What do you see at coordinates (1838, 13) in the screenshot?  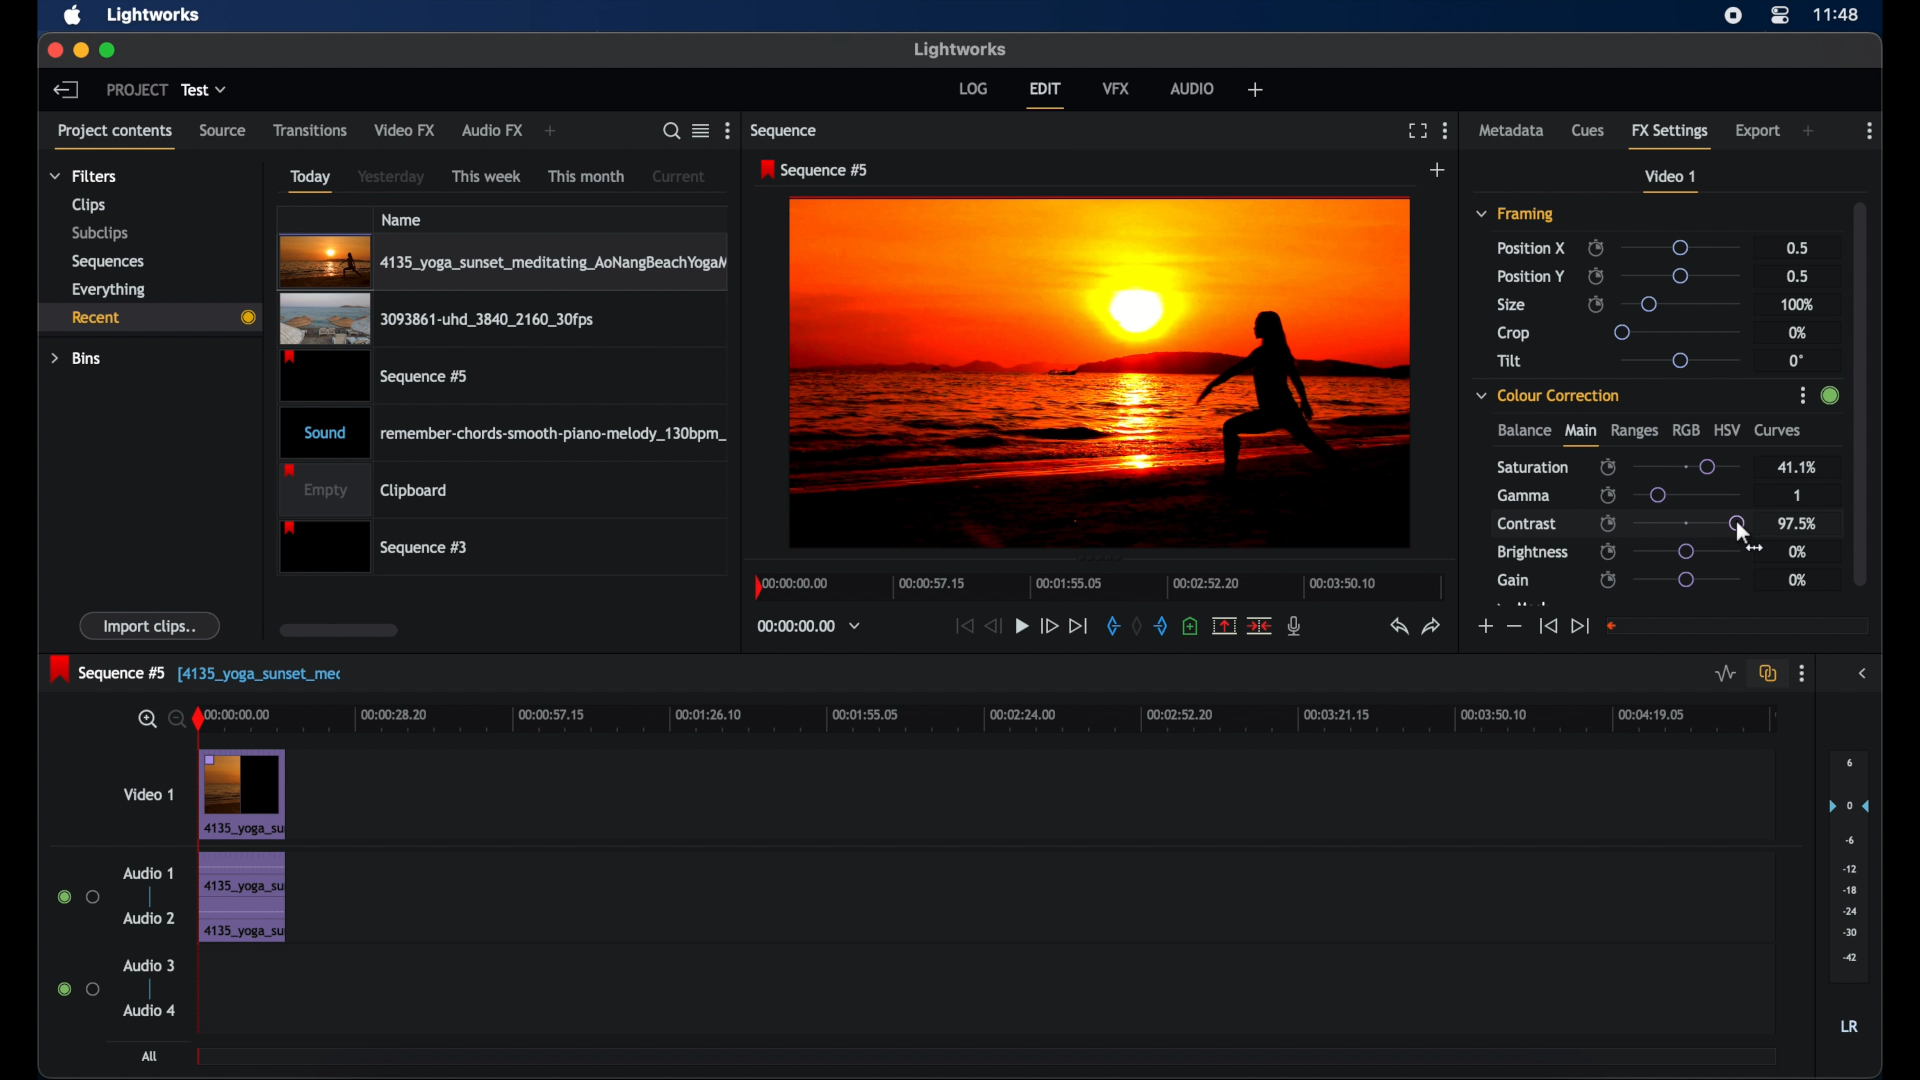 I see `time` at bounding box center [1838, 13].